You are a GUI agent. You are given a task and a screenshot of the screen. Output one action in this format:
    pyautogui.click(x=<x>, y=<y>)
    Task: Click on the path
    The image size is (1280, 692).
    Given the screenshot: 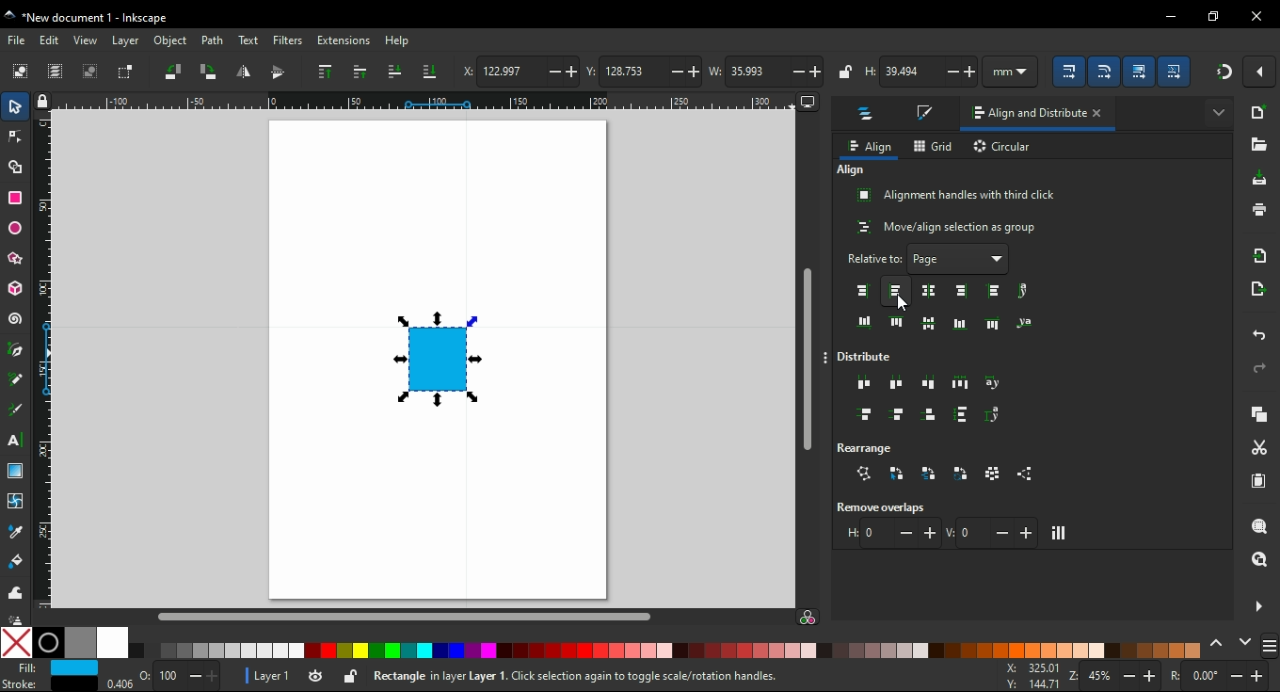 What is the action you would take?
    pyautogui.click(x=212, y=41)
    